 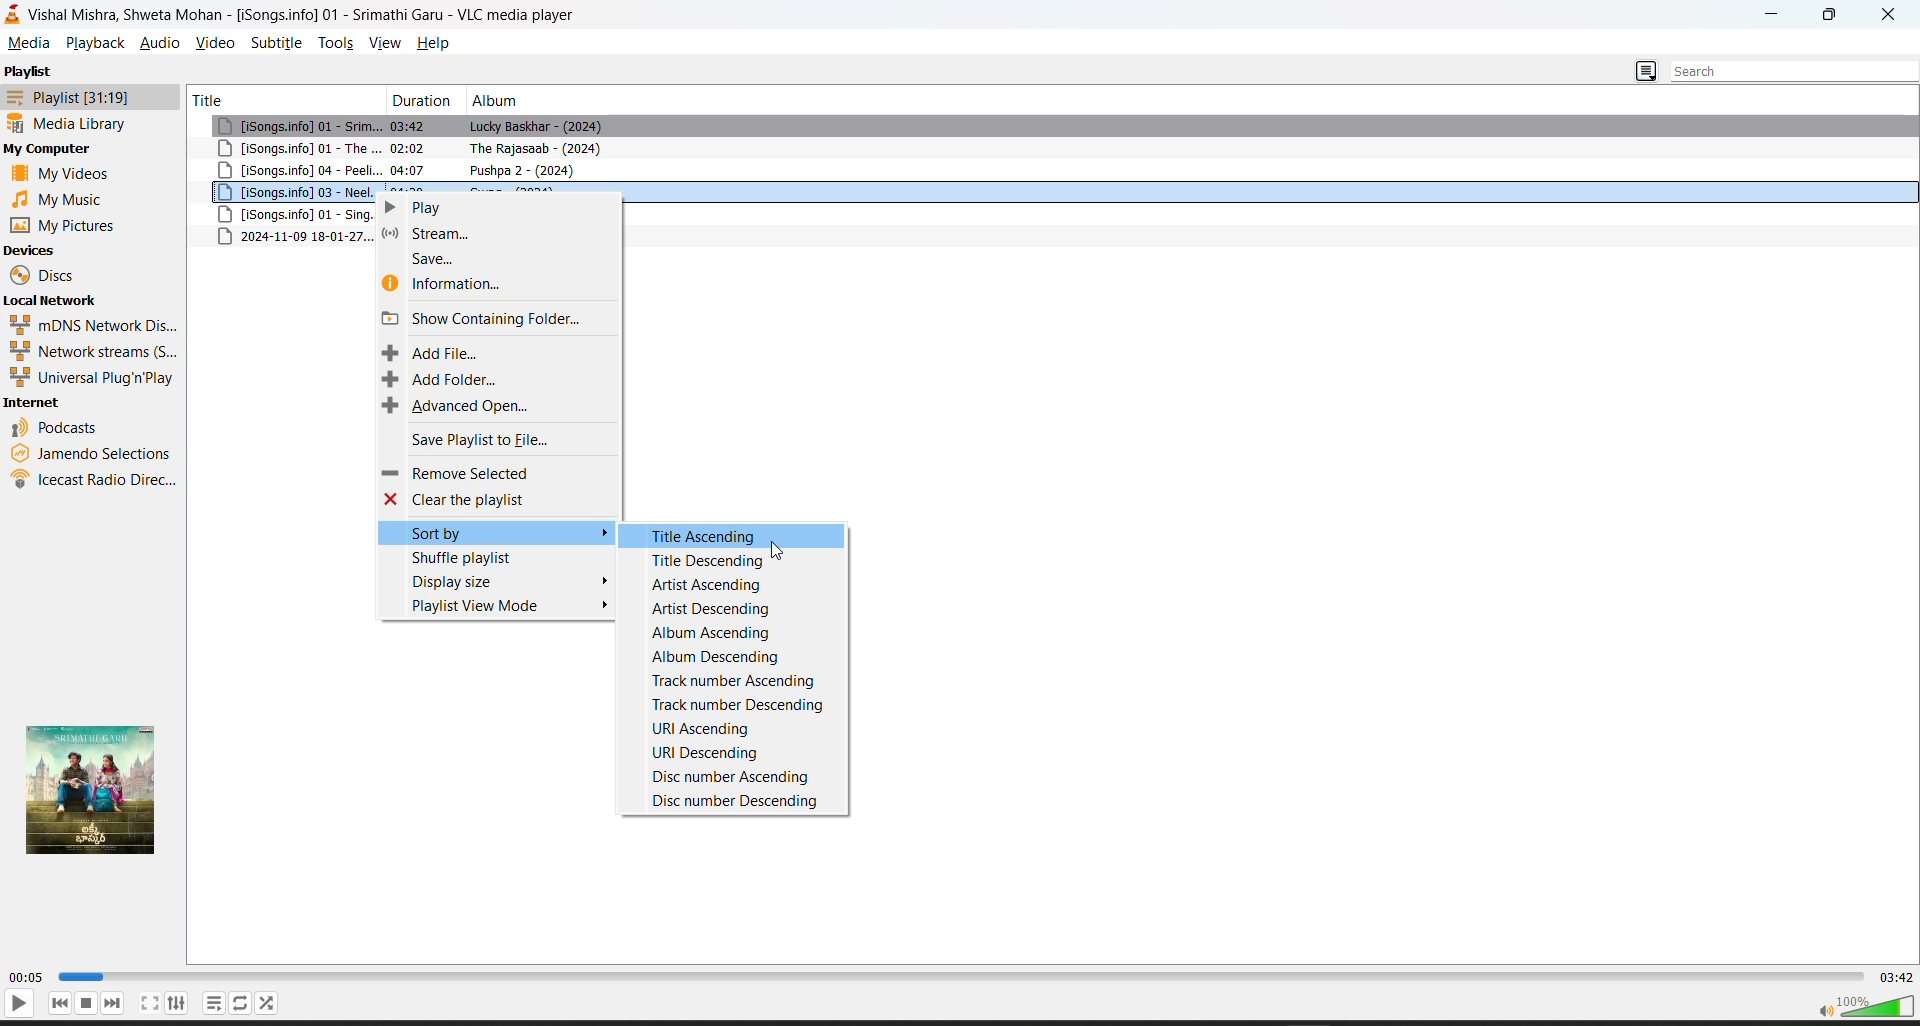 I want to click on playlist, so click(x=66, y=95).